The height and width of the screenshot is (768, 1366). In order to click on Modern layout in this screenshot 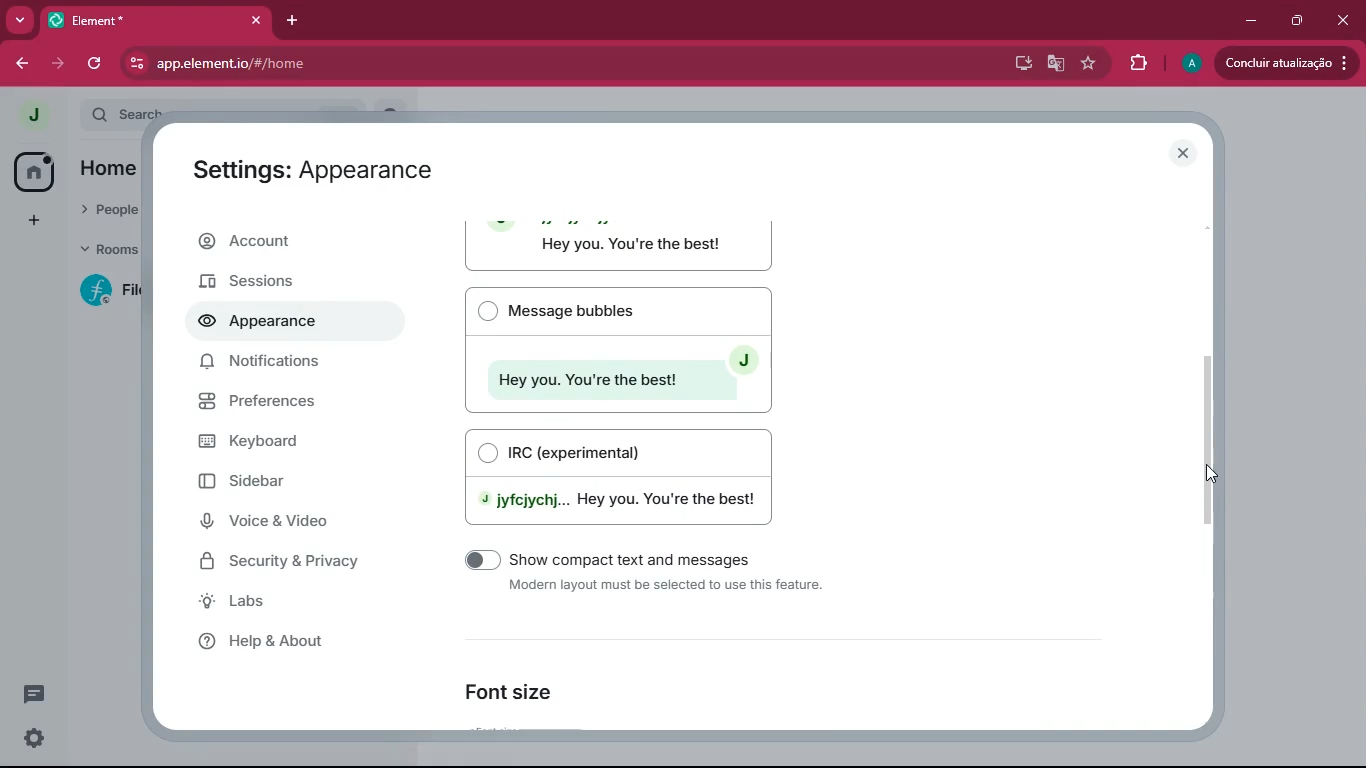, I will do `click(621, 246)`.